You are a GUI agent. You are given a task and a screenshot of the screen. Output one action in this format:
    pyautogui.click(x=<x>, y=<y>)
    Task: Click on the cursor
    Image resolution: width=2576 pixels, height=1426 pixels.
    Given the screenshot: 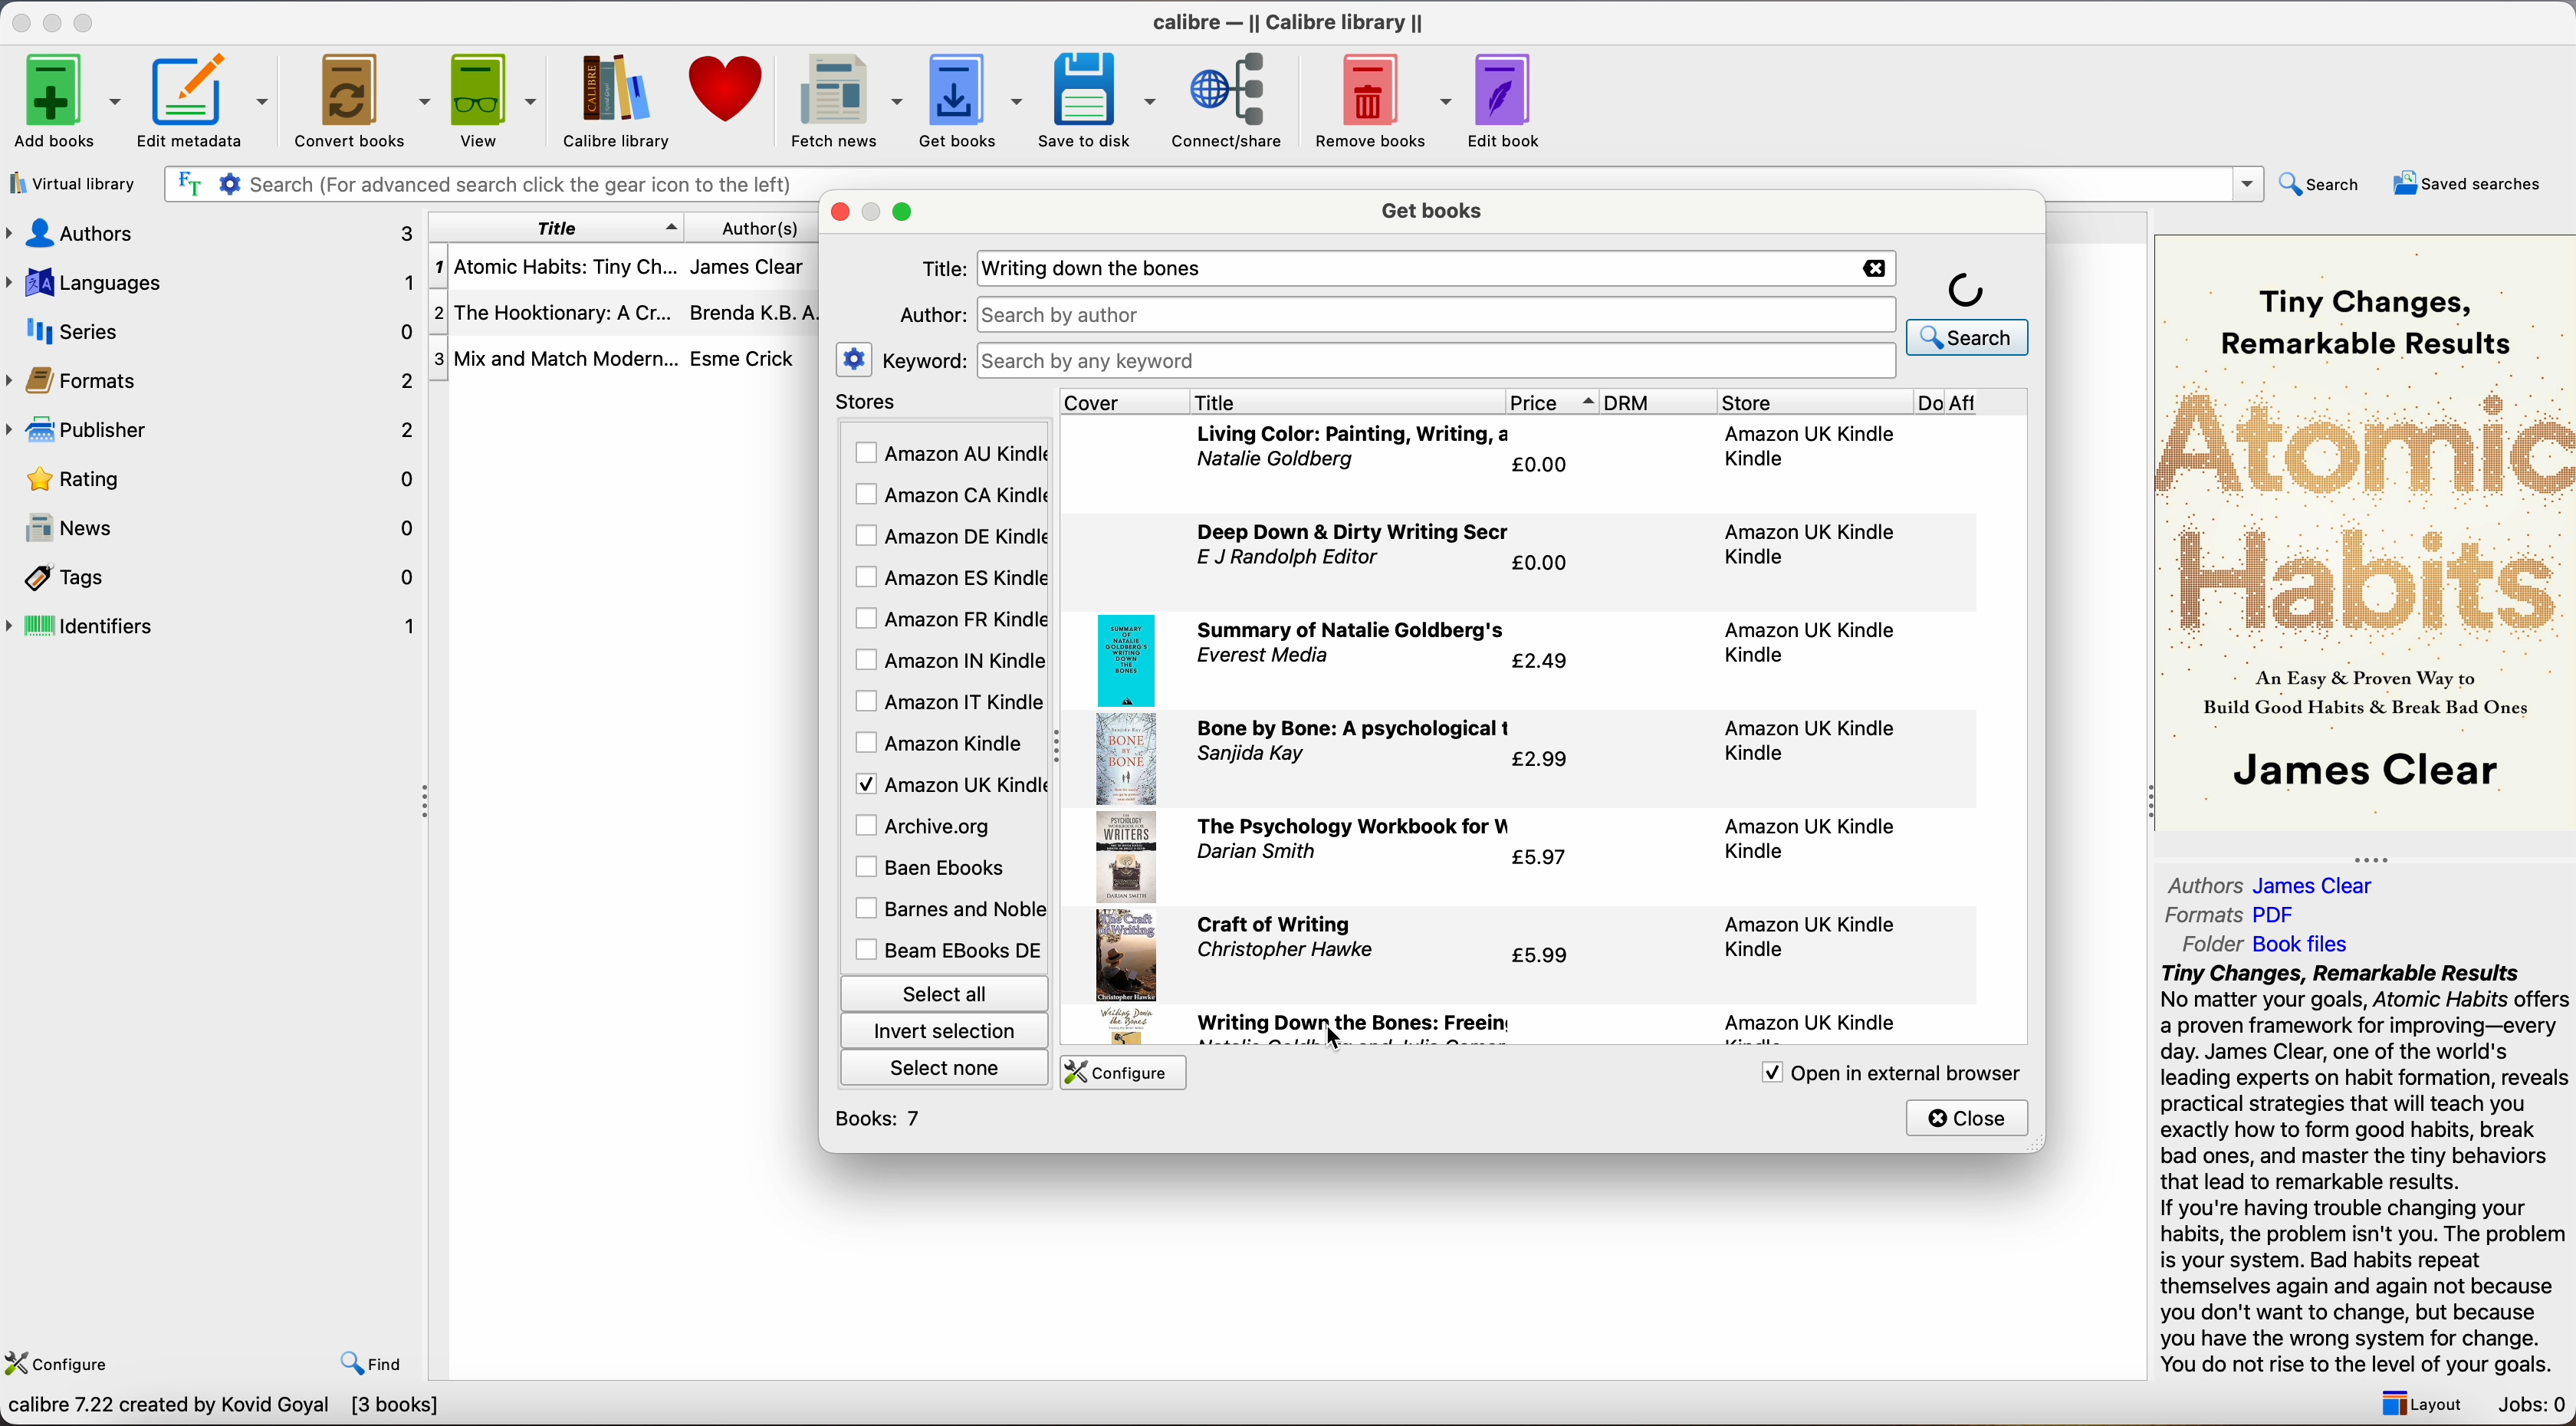 What is the action you would take?
    pyautogui.click(x=1332, y=1041)
    